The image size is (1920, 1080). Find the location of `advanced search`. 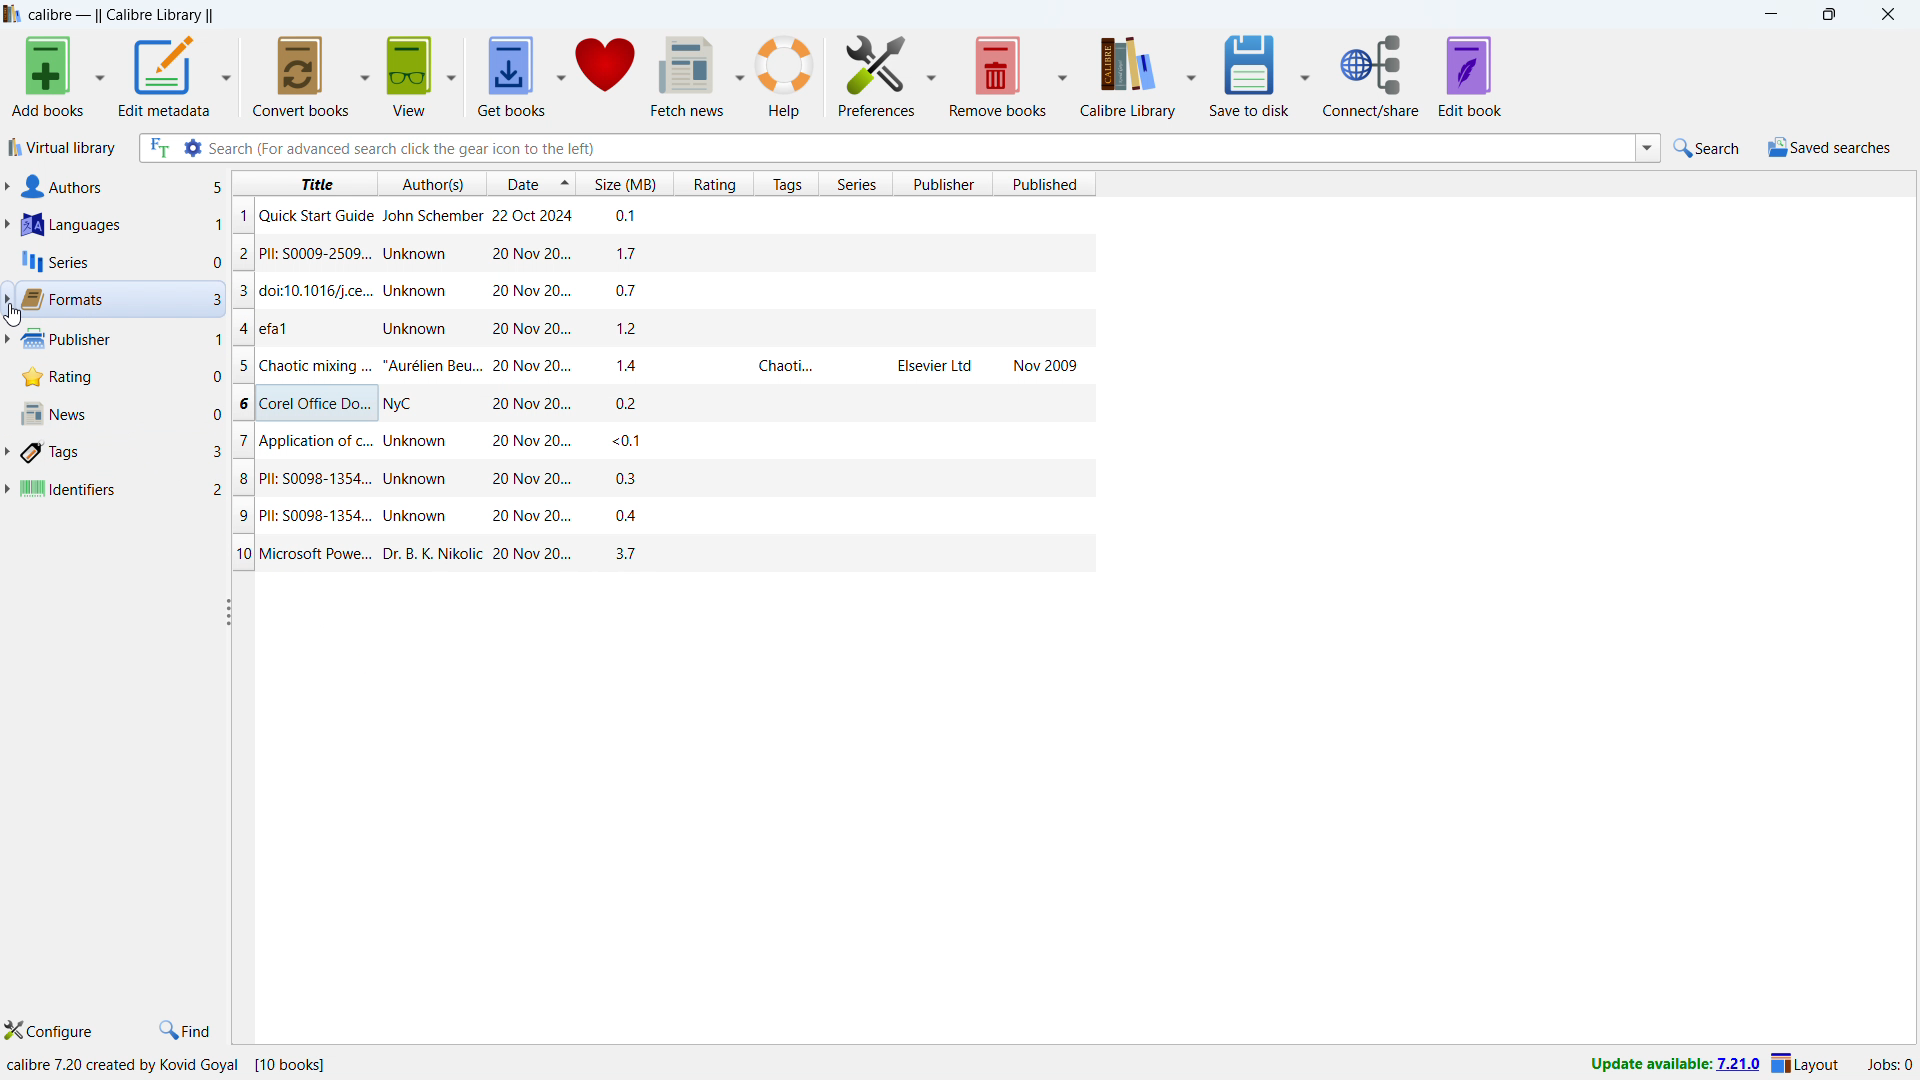

advanced search is located at coordinates (194, 147).